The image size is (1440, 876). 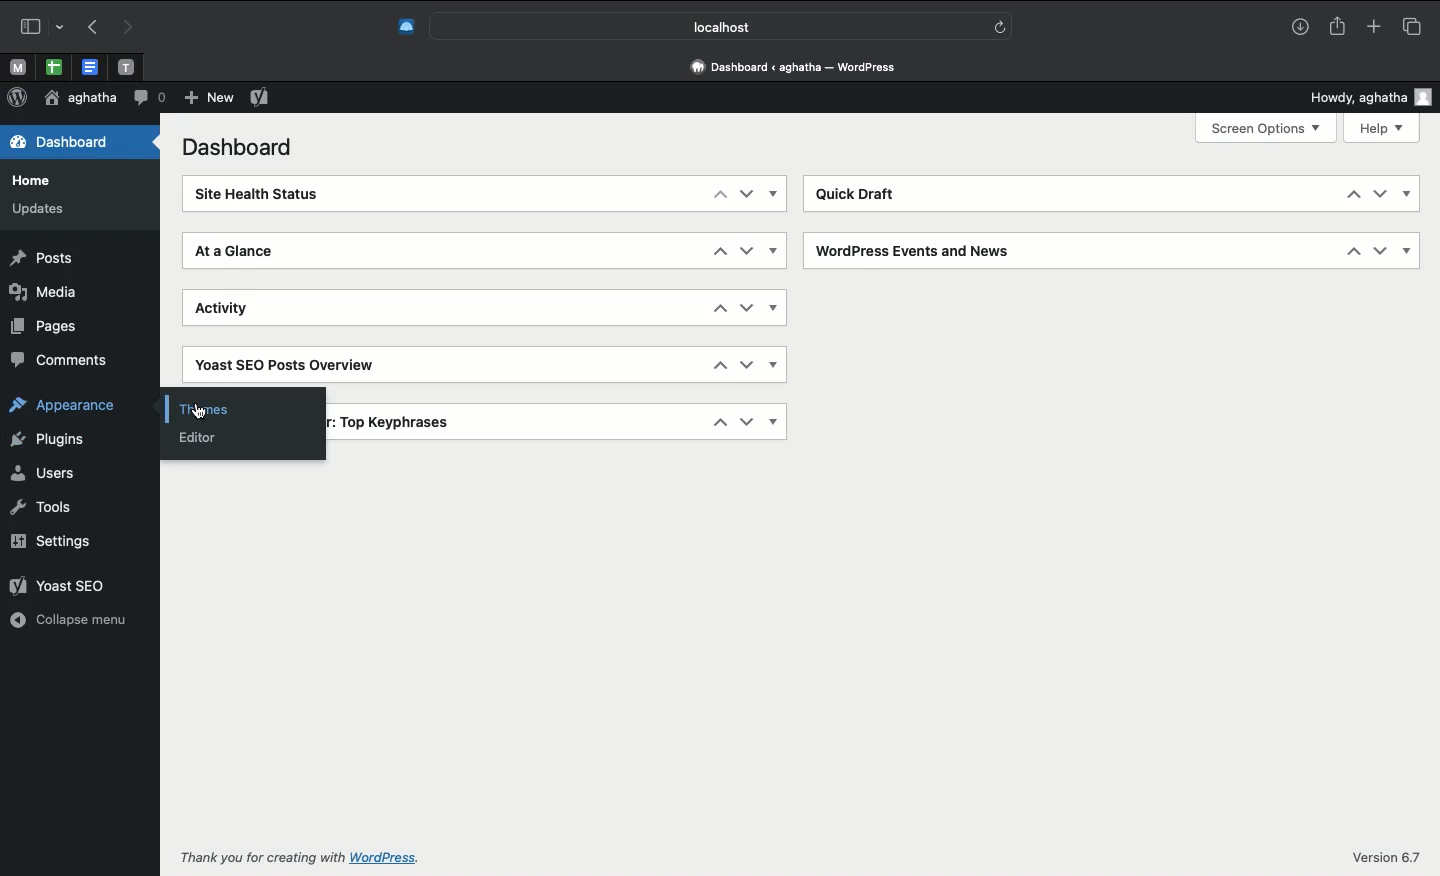 What do you see at coordinates (80, 98) in the screenshot?
I see `User` at bounding box center [80, 98].